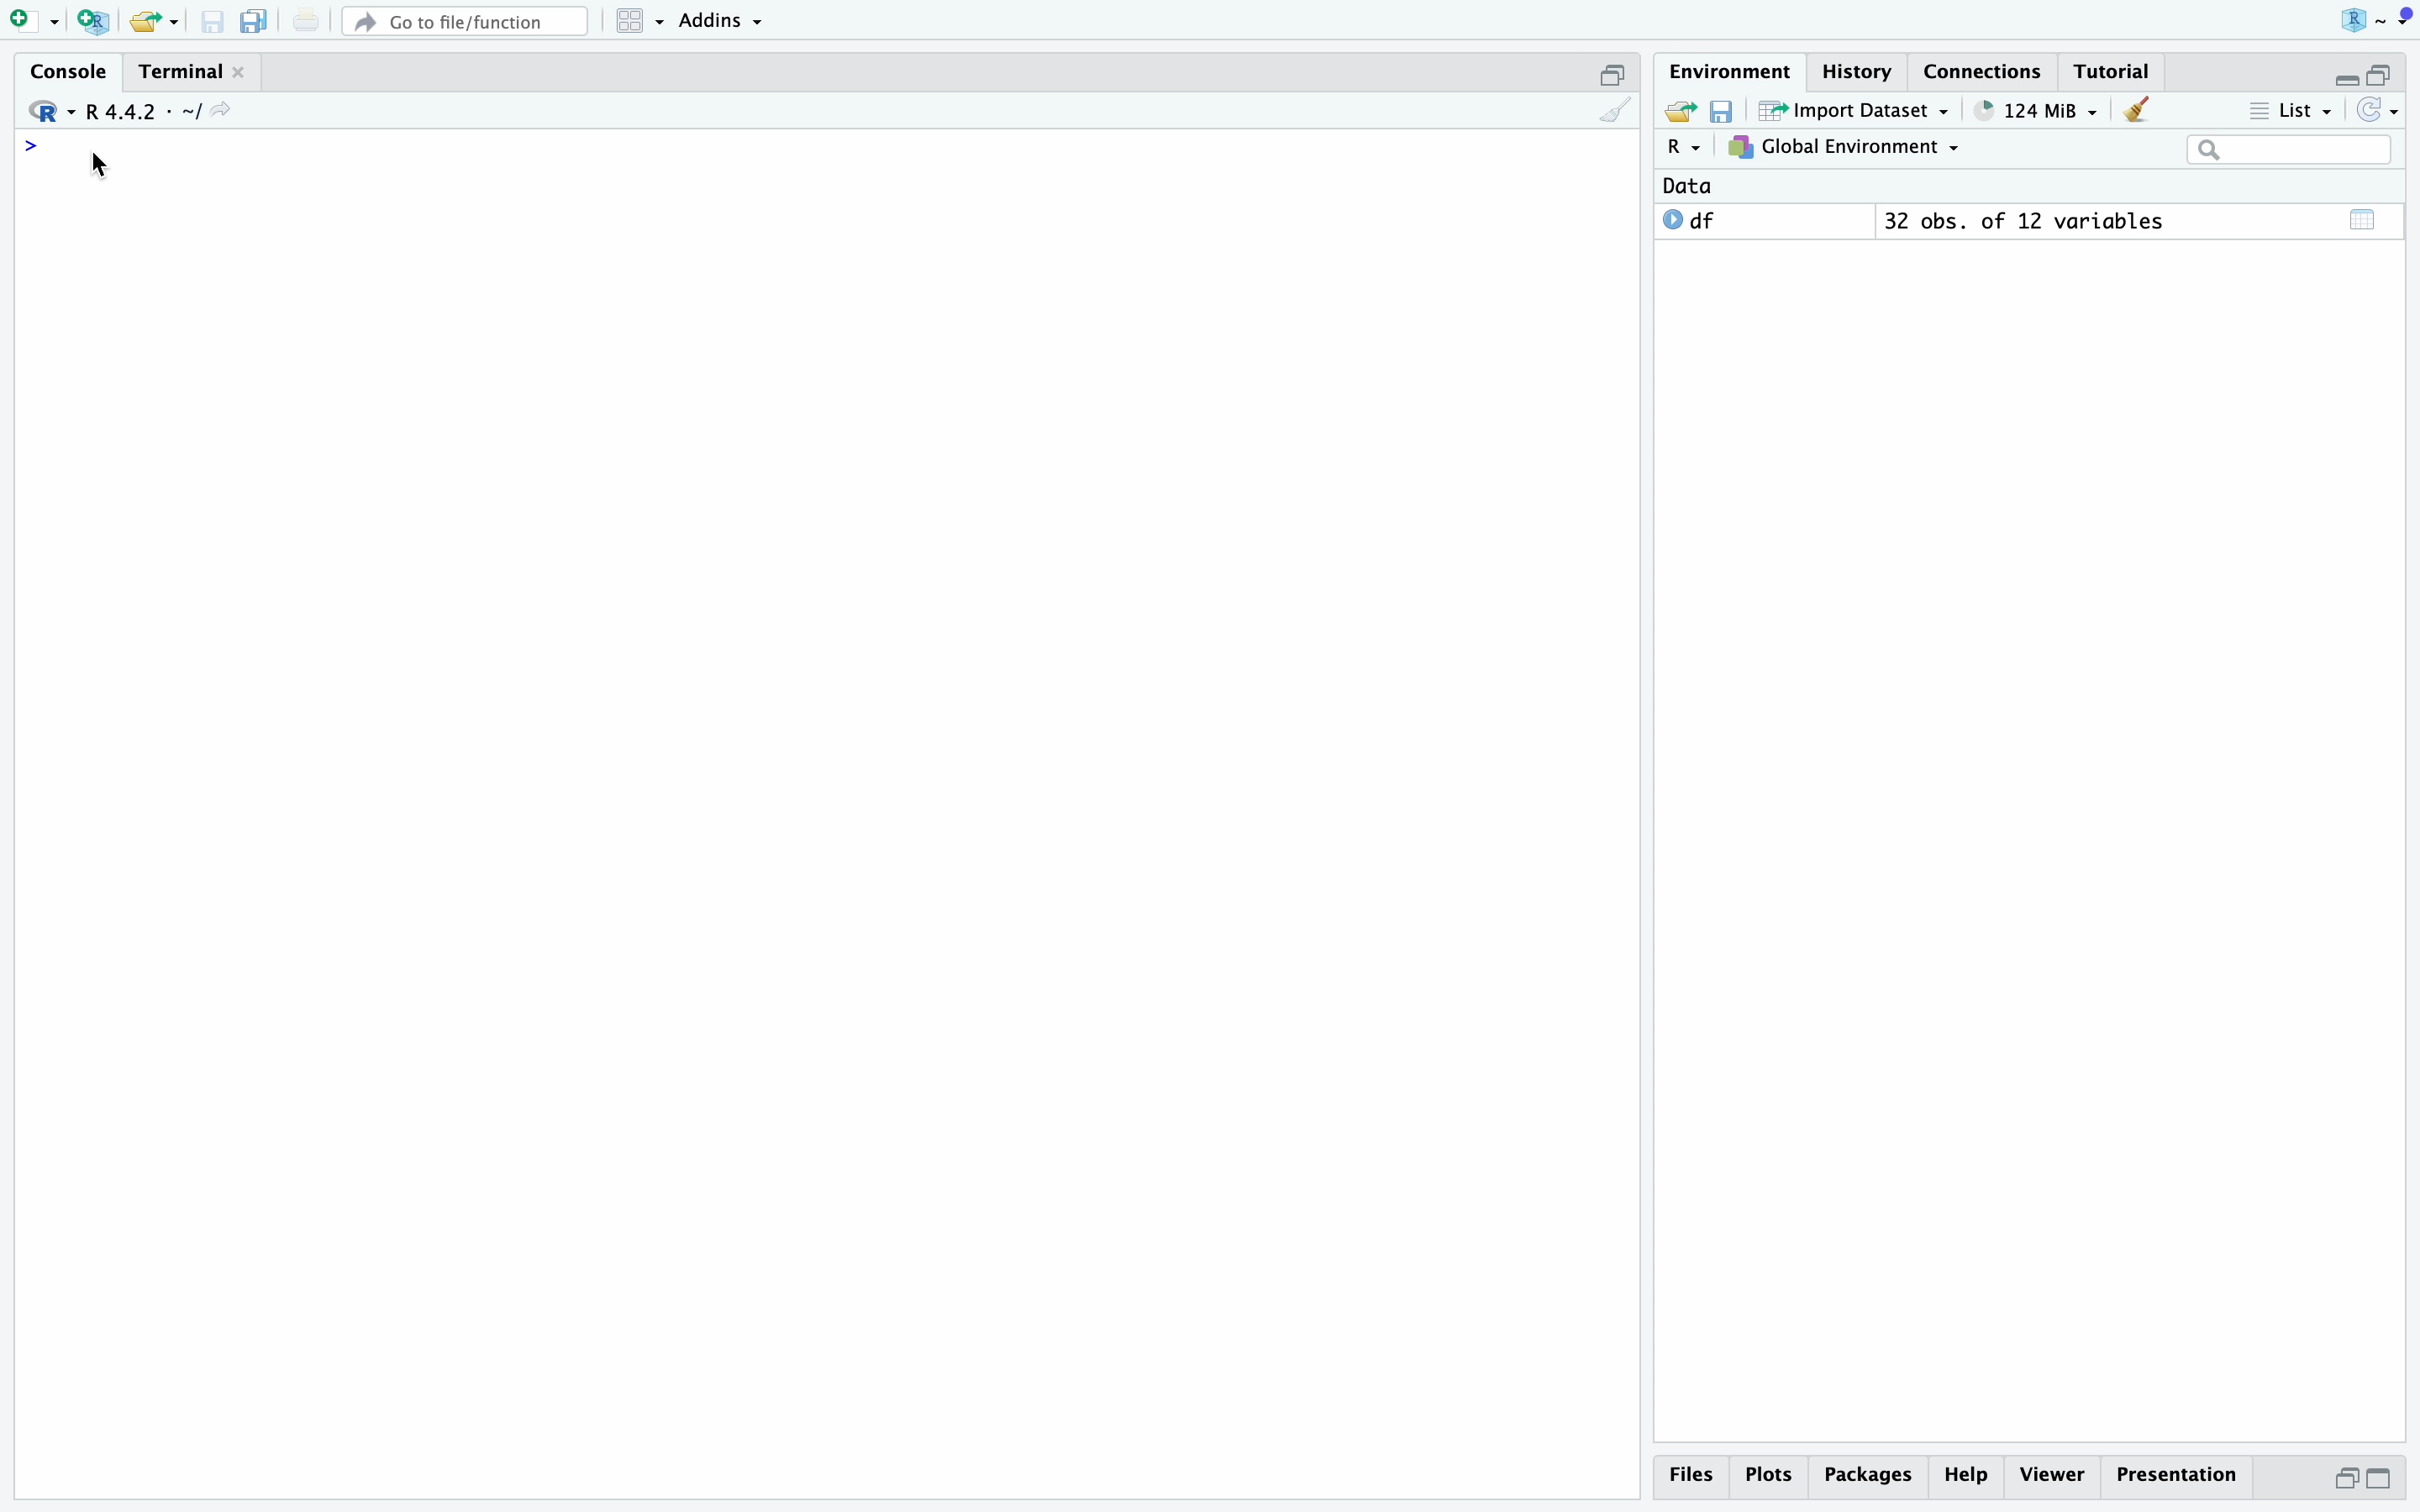 The image size is (2420, 1512). What do you see at coordinates (143, 113) in the screenshot?
I see `R 4.4.2 ~/` at bounding box center [143, 113].